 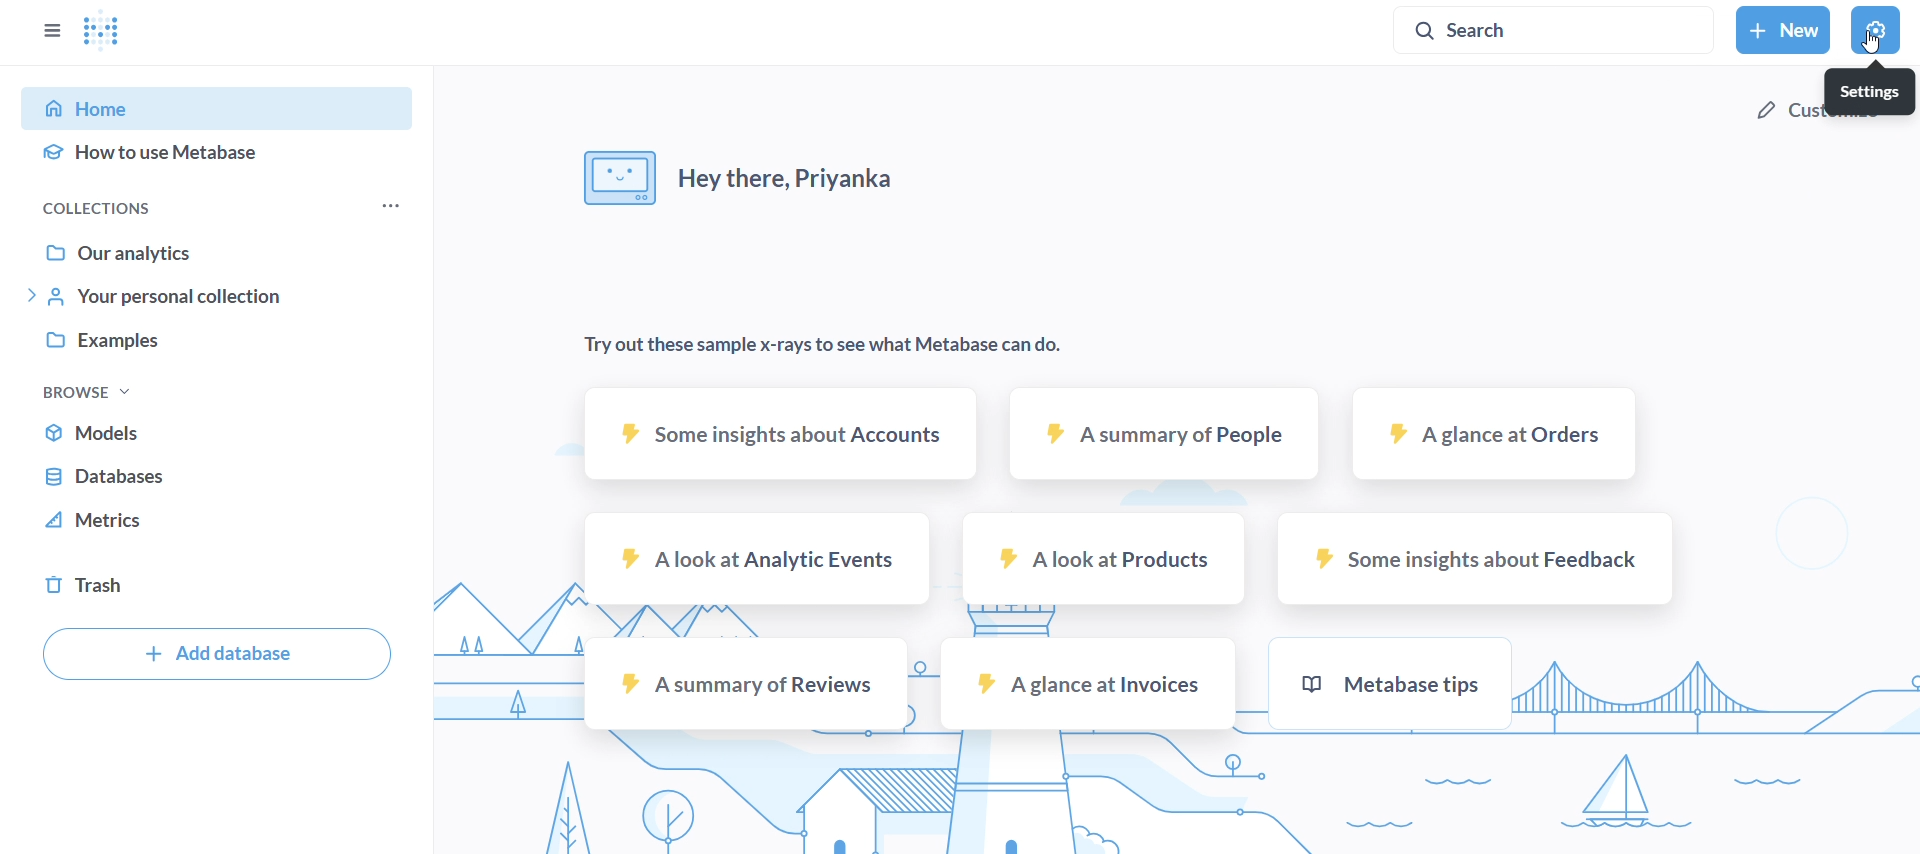 What do you see at coordinates (224, 586) in the screenshot?
I see `trash` at bounding box center [224, 586].